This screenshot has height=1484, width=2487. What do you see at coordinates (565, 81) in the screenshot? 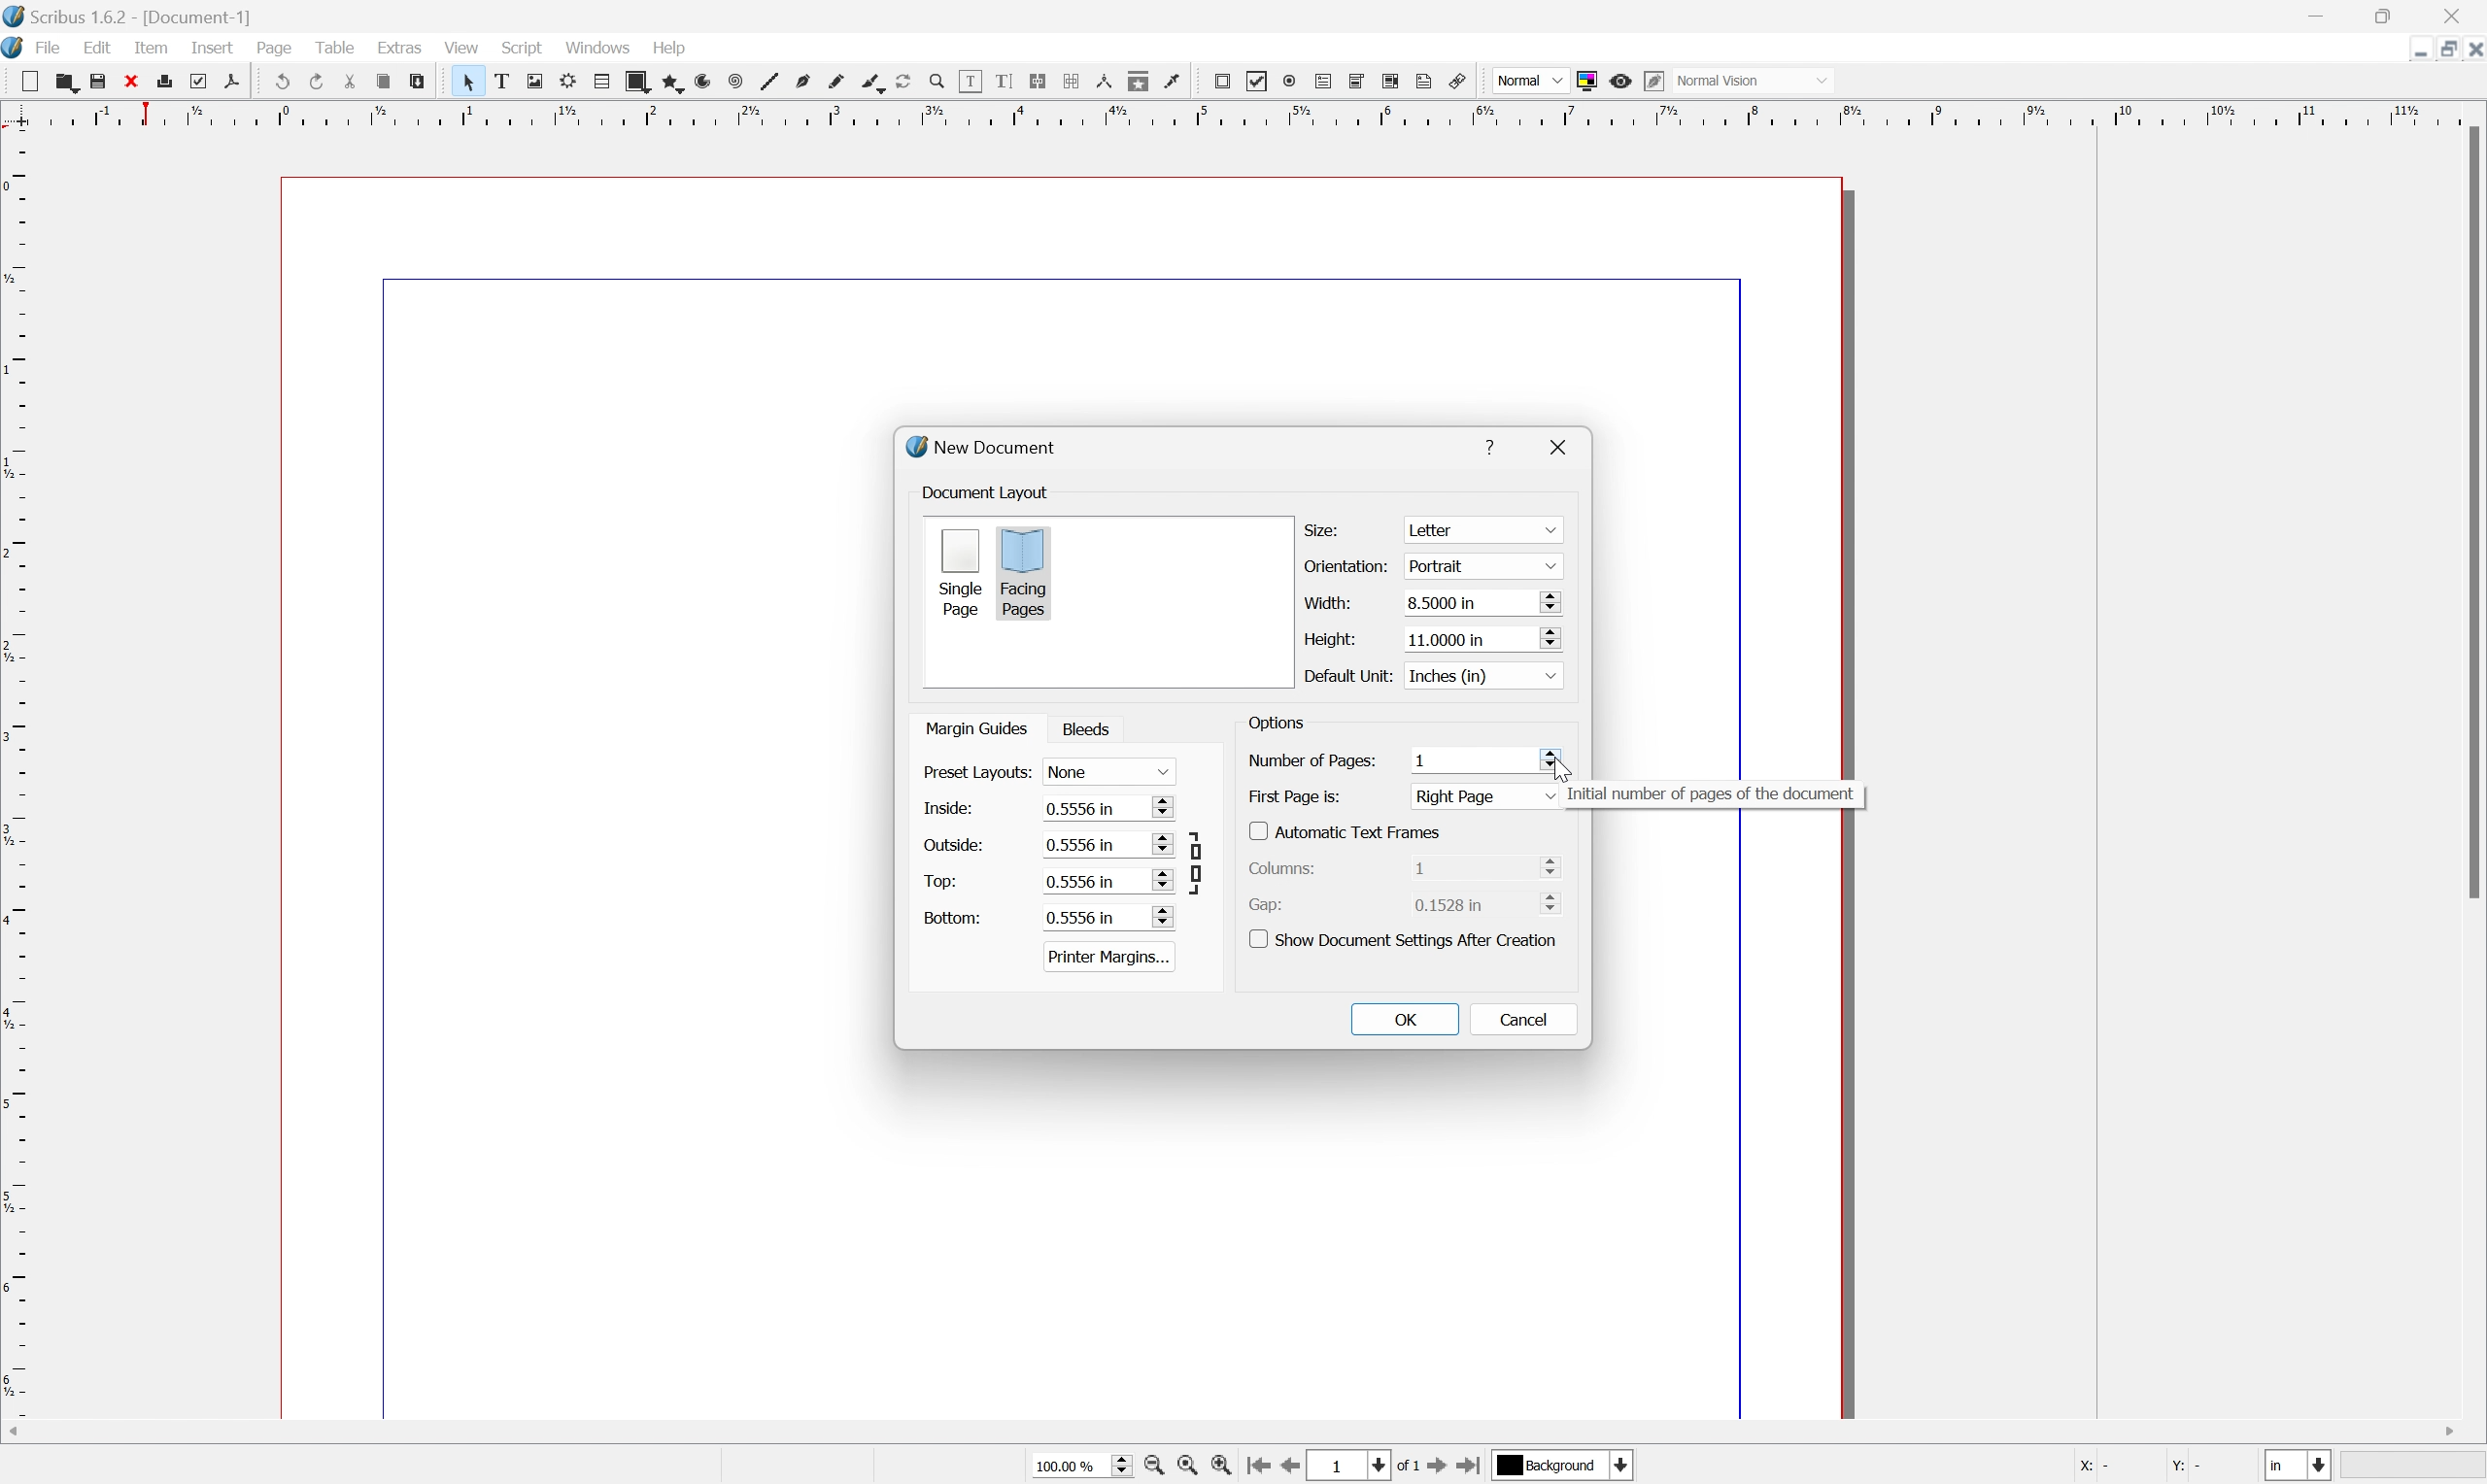
I see `Render frame` at bounding box center [565, 81].